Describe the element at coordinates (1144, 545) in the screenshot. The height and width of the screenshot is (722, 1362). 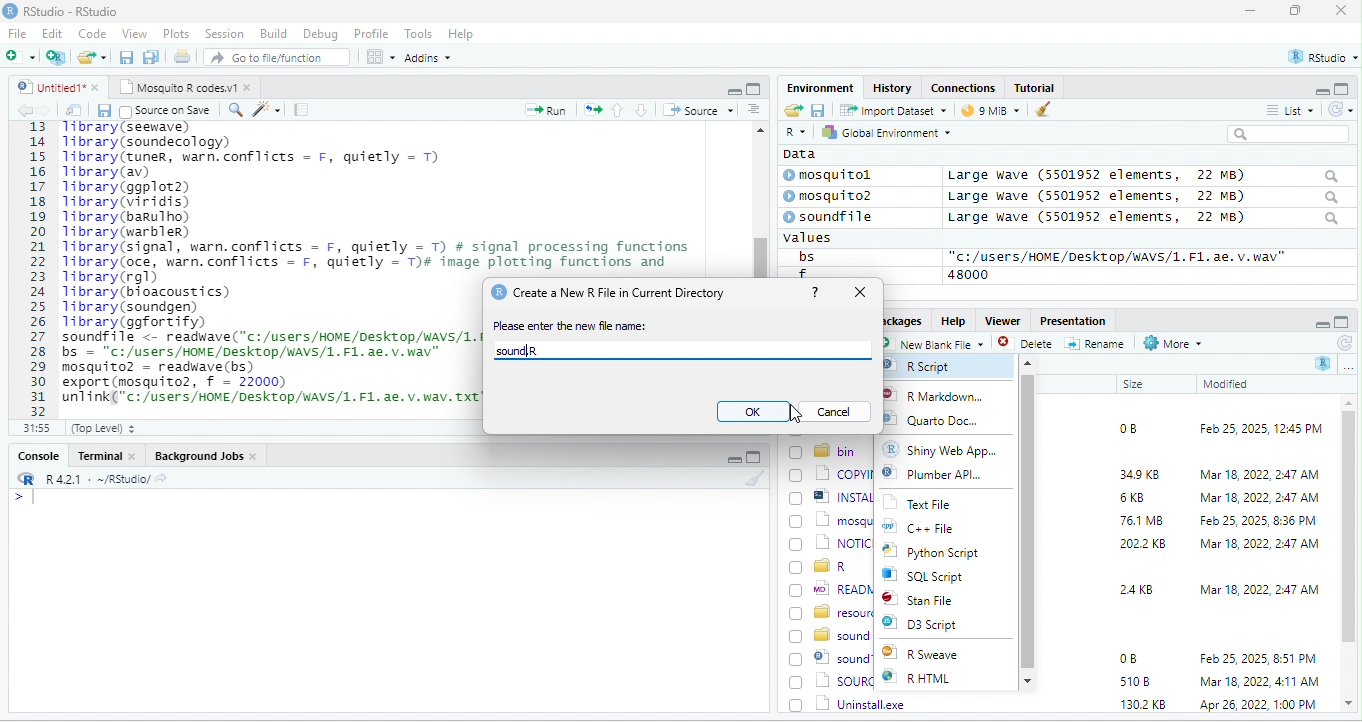
I see `2022 KB` at that location.